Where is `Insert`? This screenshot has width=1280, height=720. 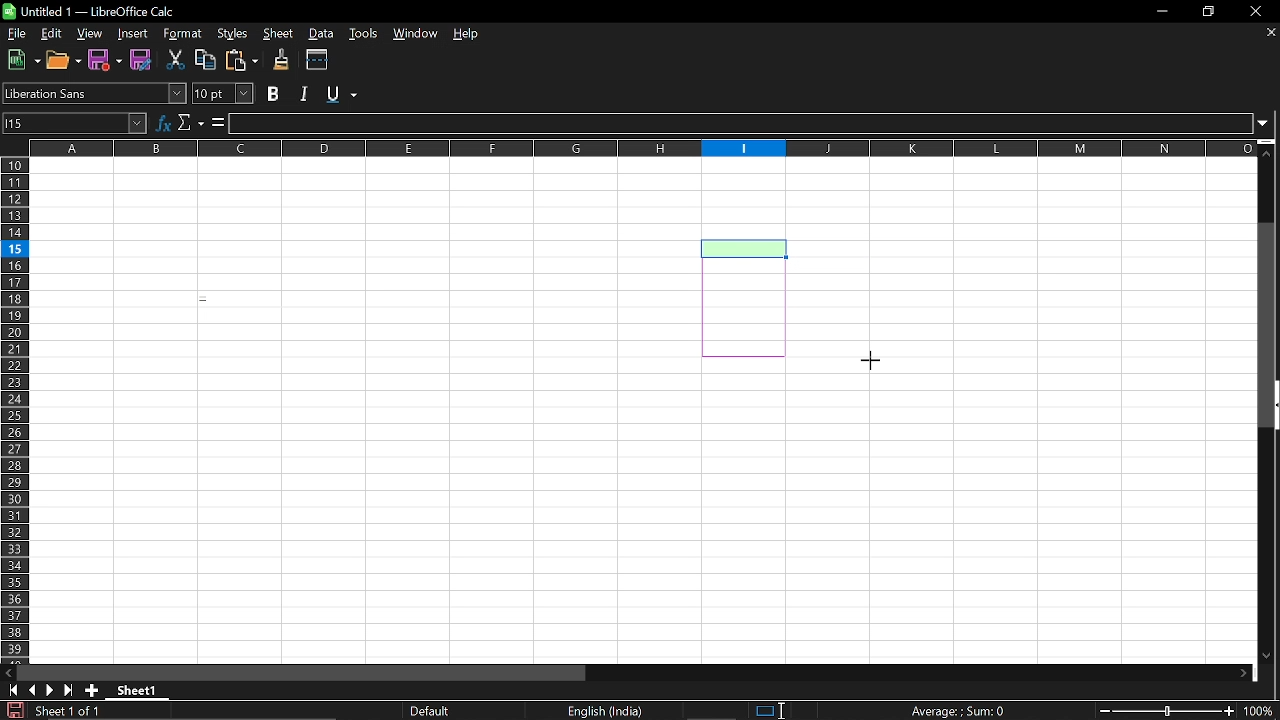 Insert is located at coordinates (134, 33).